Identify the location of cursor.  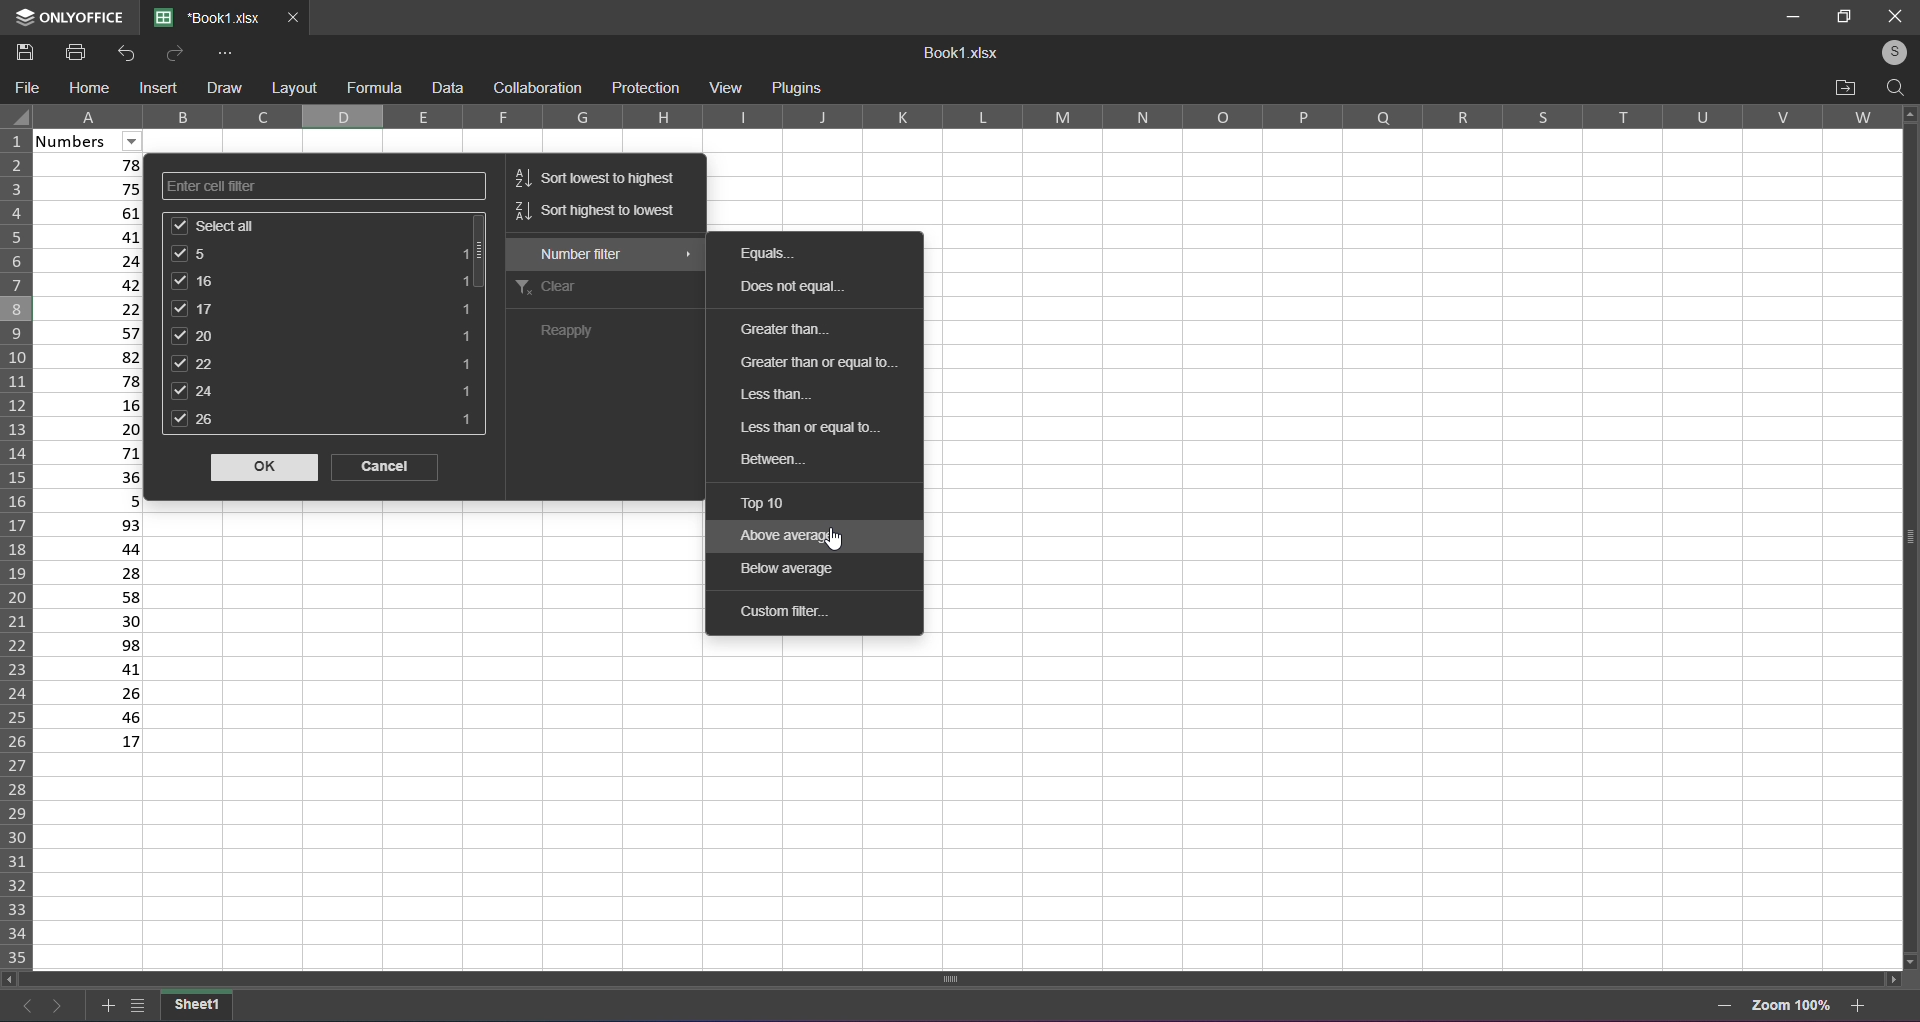
(837, 539).